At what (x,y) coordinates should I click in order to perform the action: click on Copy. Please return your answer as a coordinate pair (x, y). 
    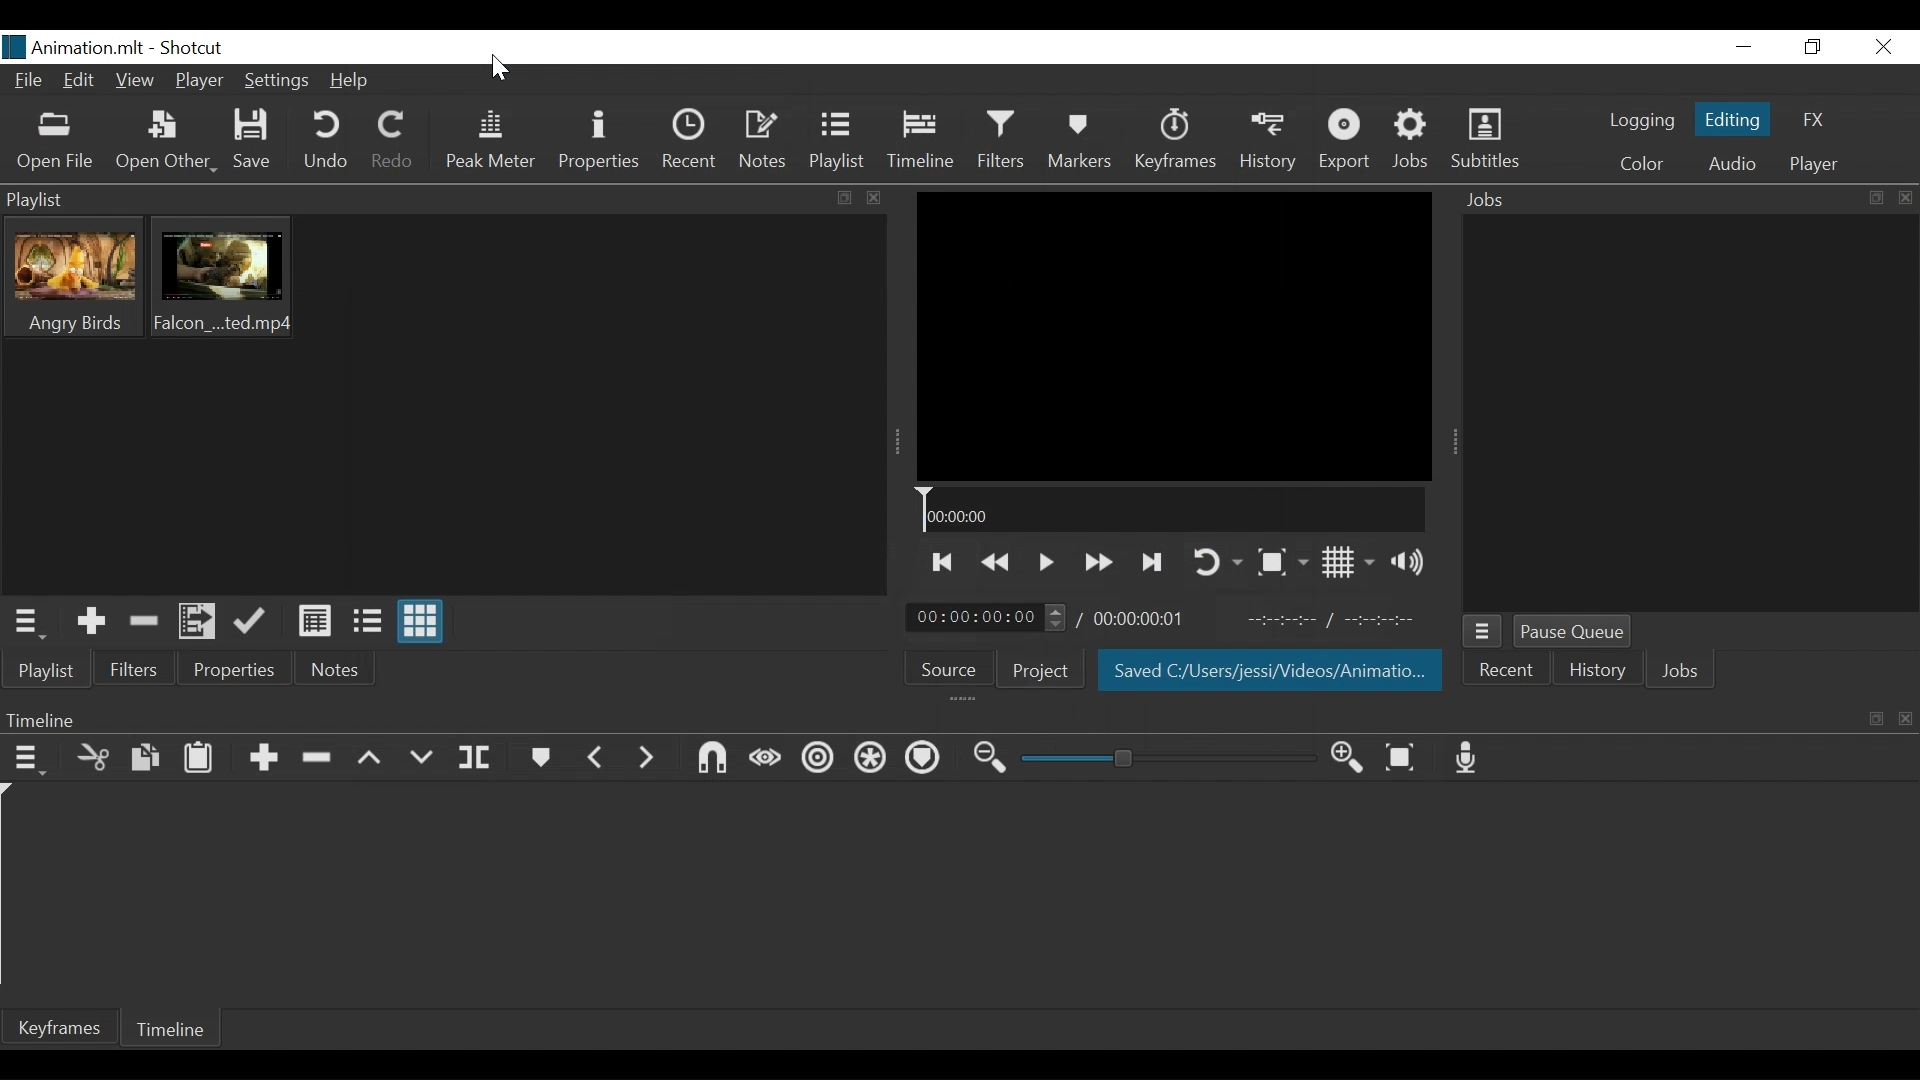
    Looking at the image, I should click on (149, 758).